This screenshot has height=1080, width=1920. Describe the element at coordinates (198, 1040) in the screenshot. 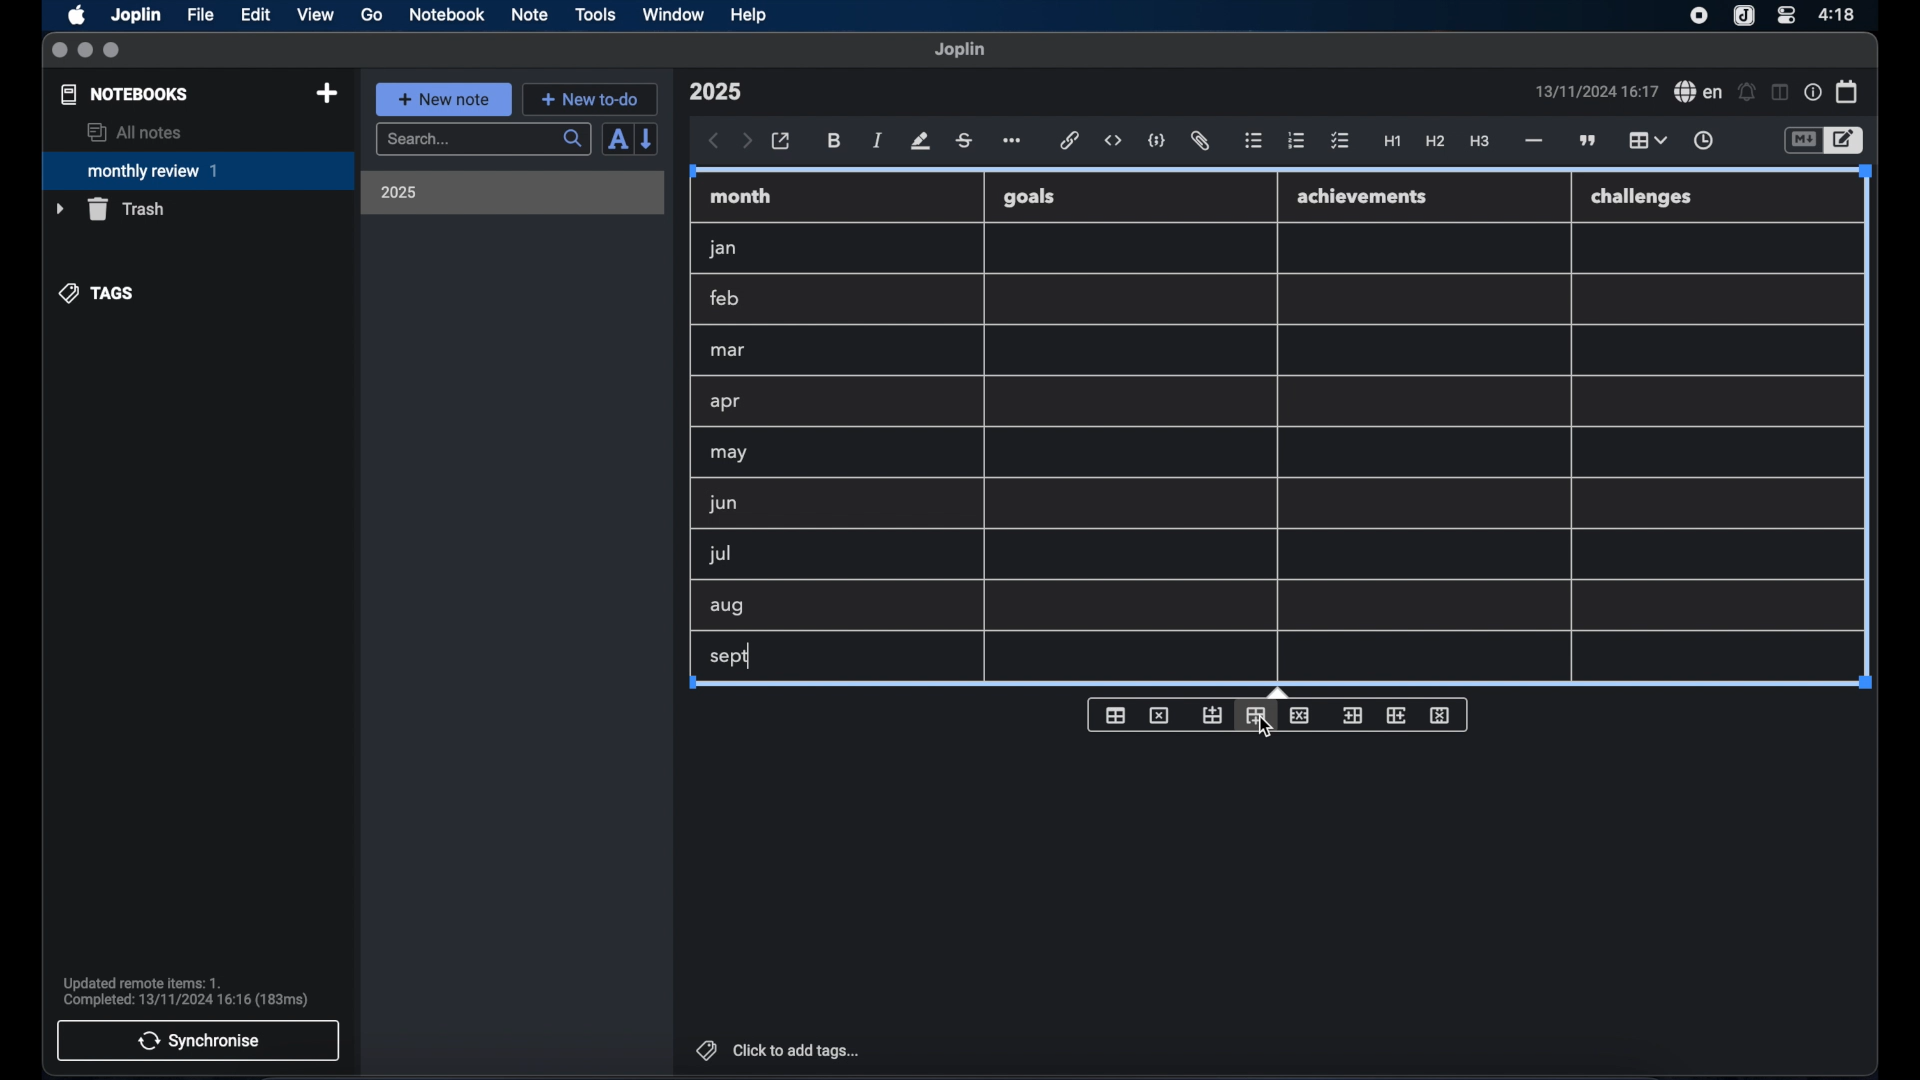

I see `synchronise` at that location.